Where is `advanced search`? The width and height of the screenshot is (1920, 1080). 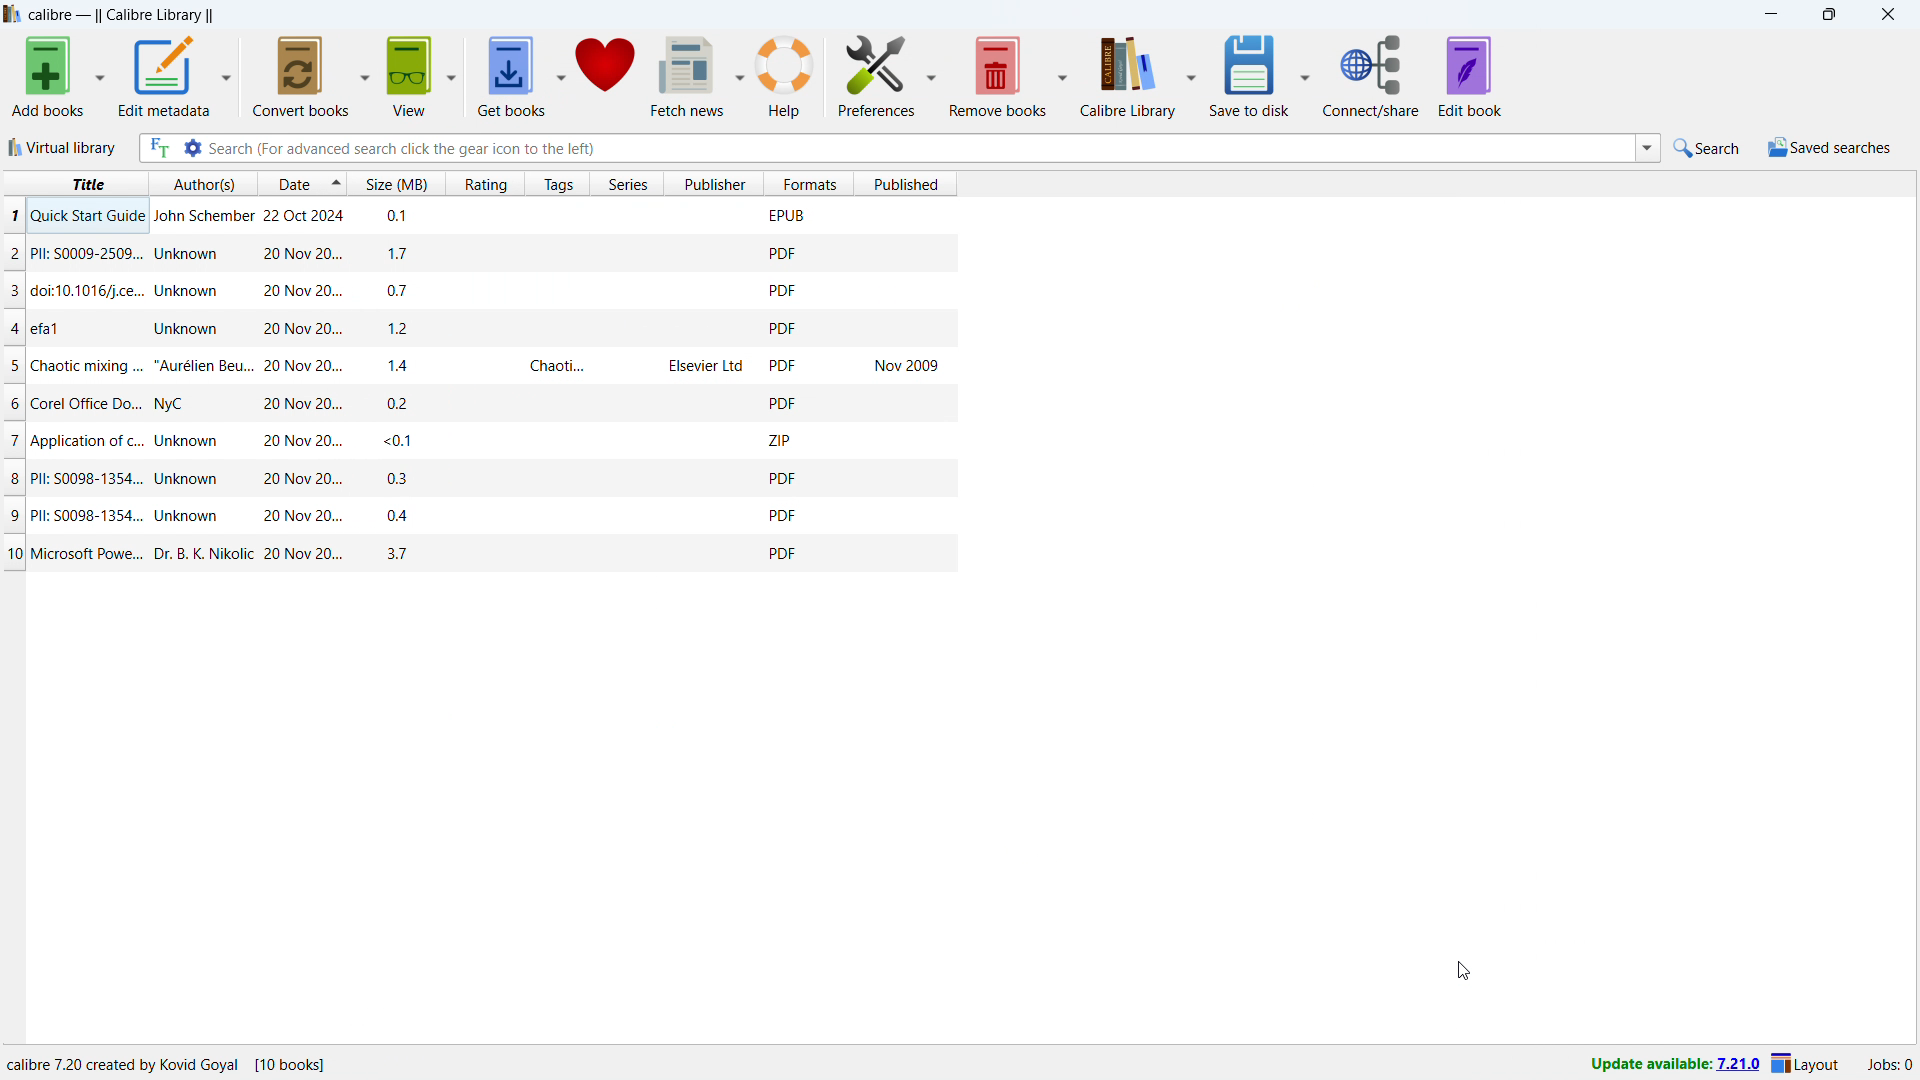 advanced search is located at coordinates (193, 148).